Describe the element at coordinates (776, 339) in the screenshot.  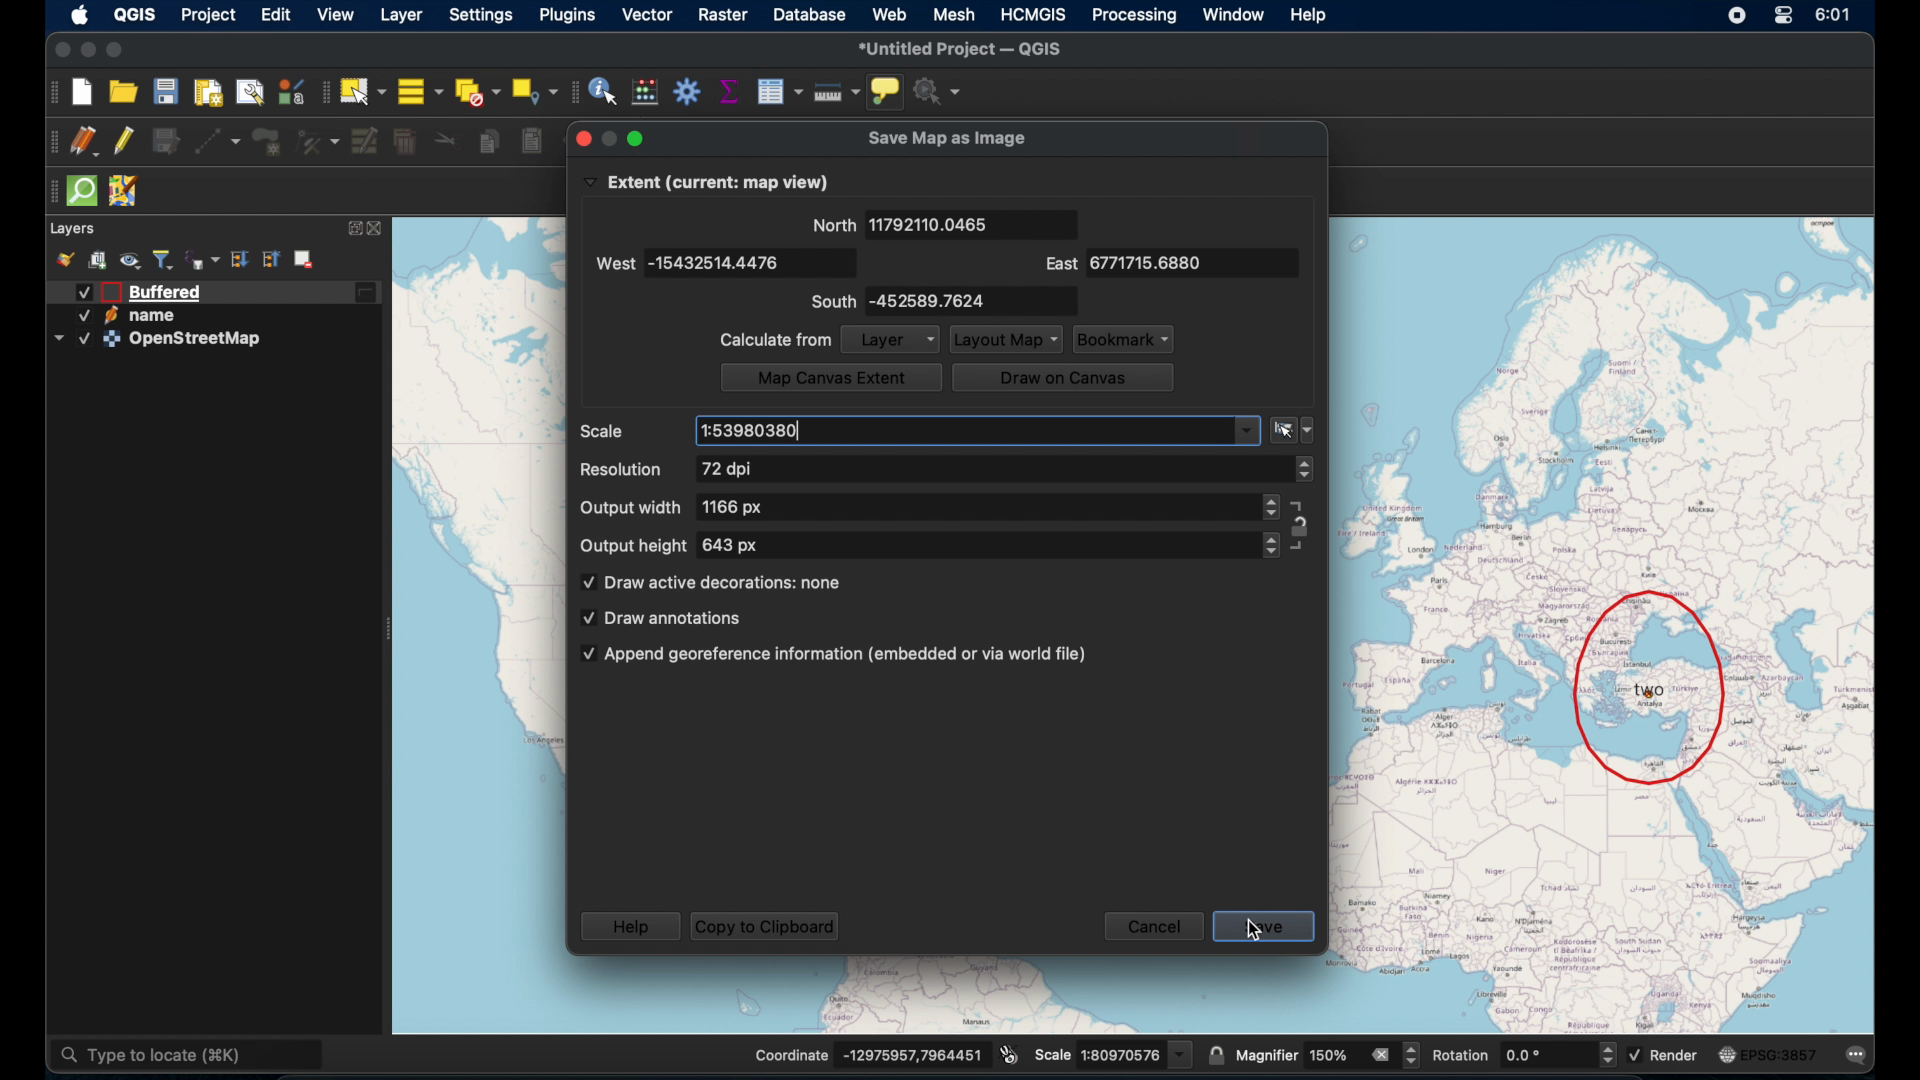
I see `calculate from` at that location.